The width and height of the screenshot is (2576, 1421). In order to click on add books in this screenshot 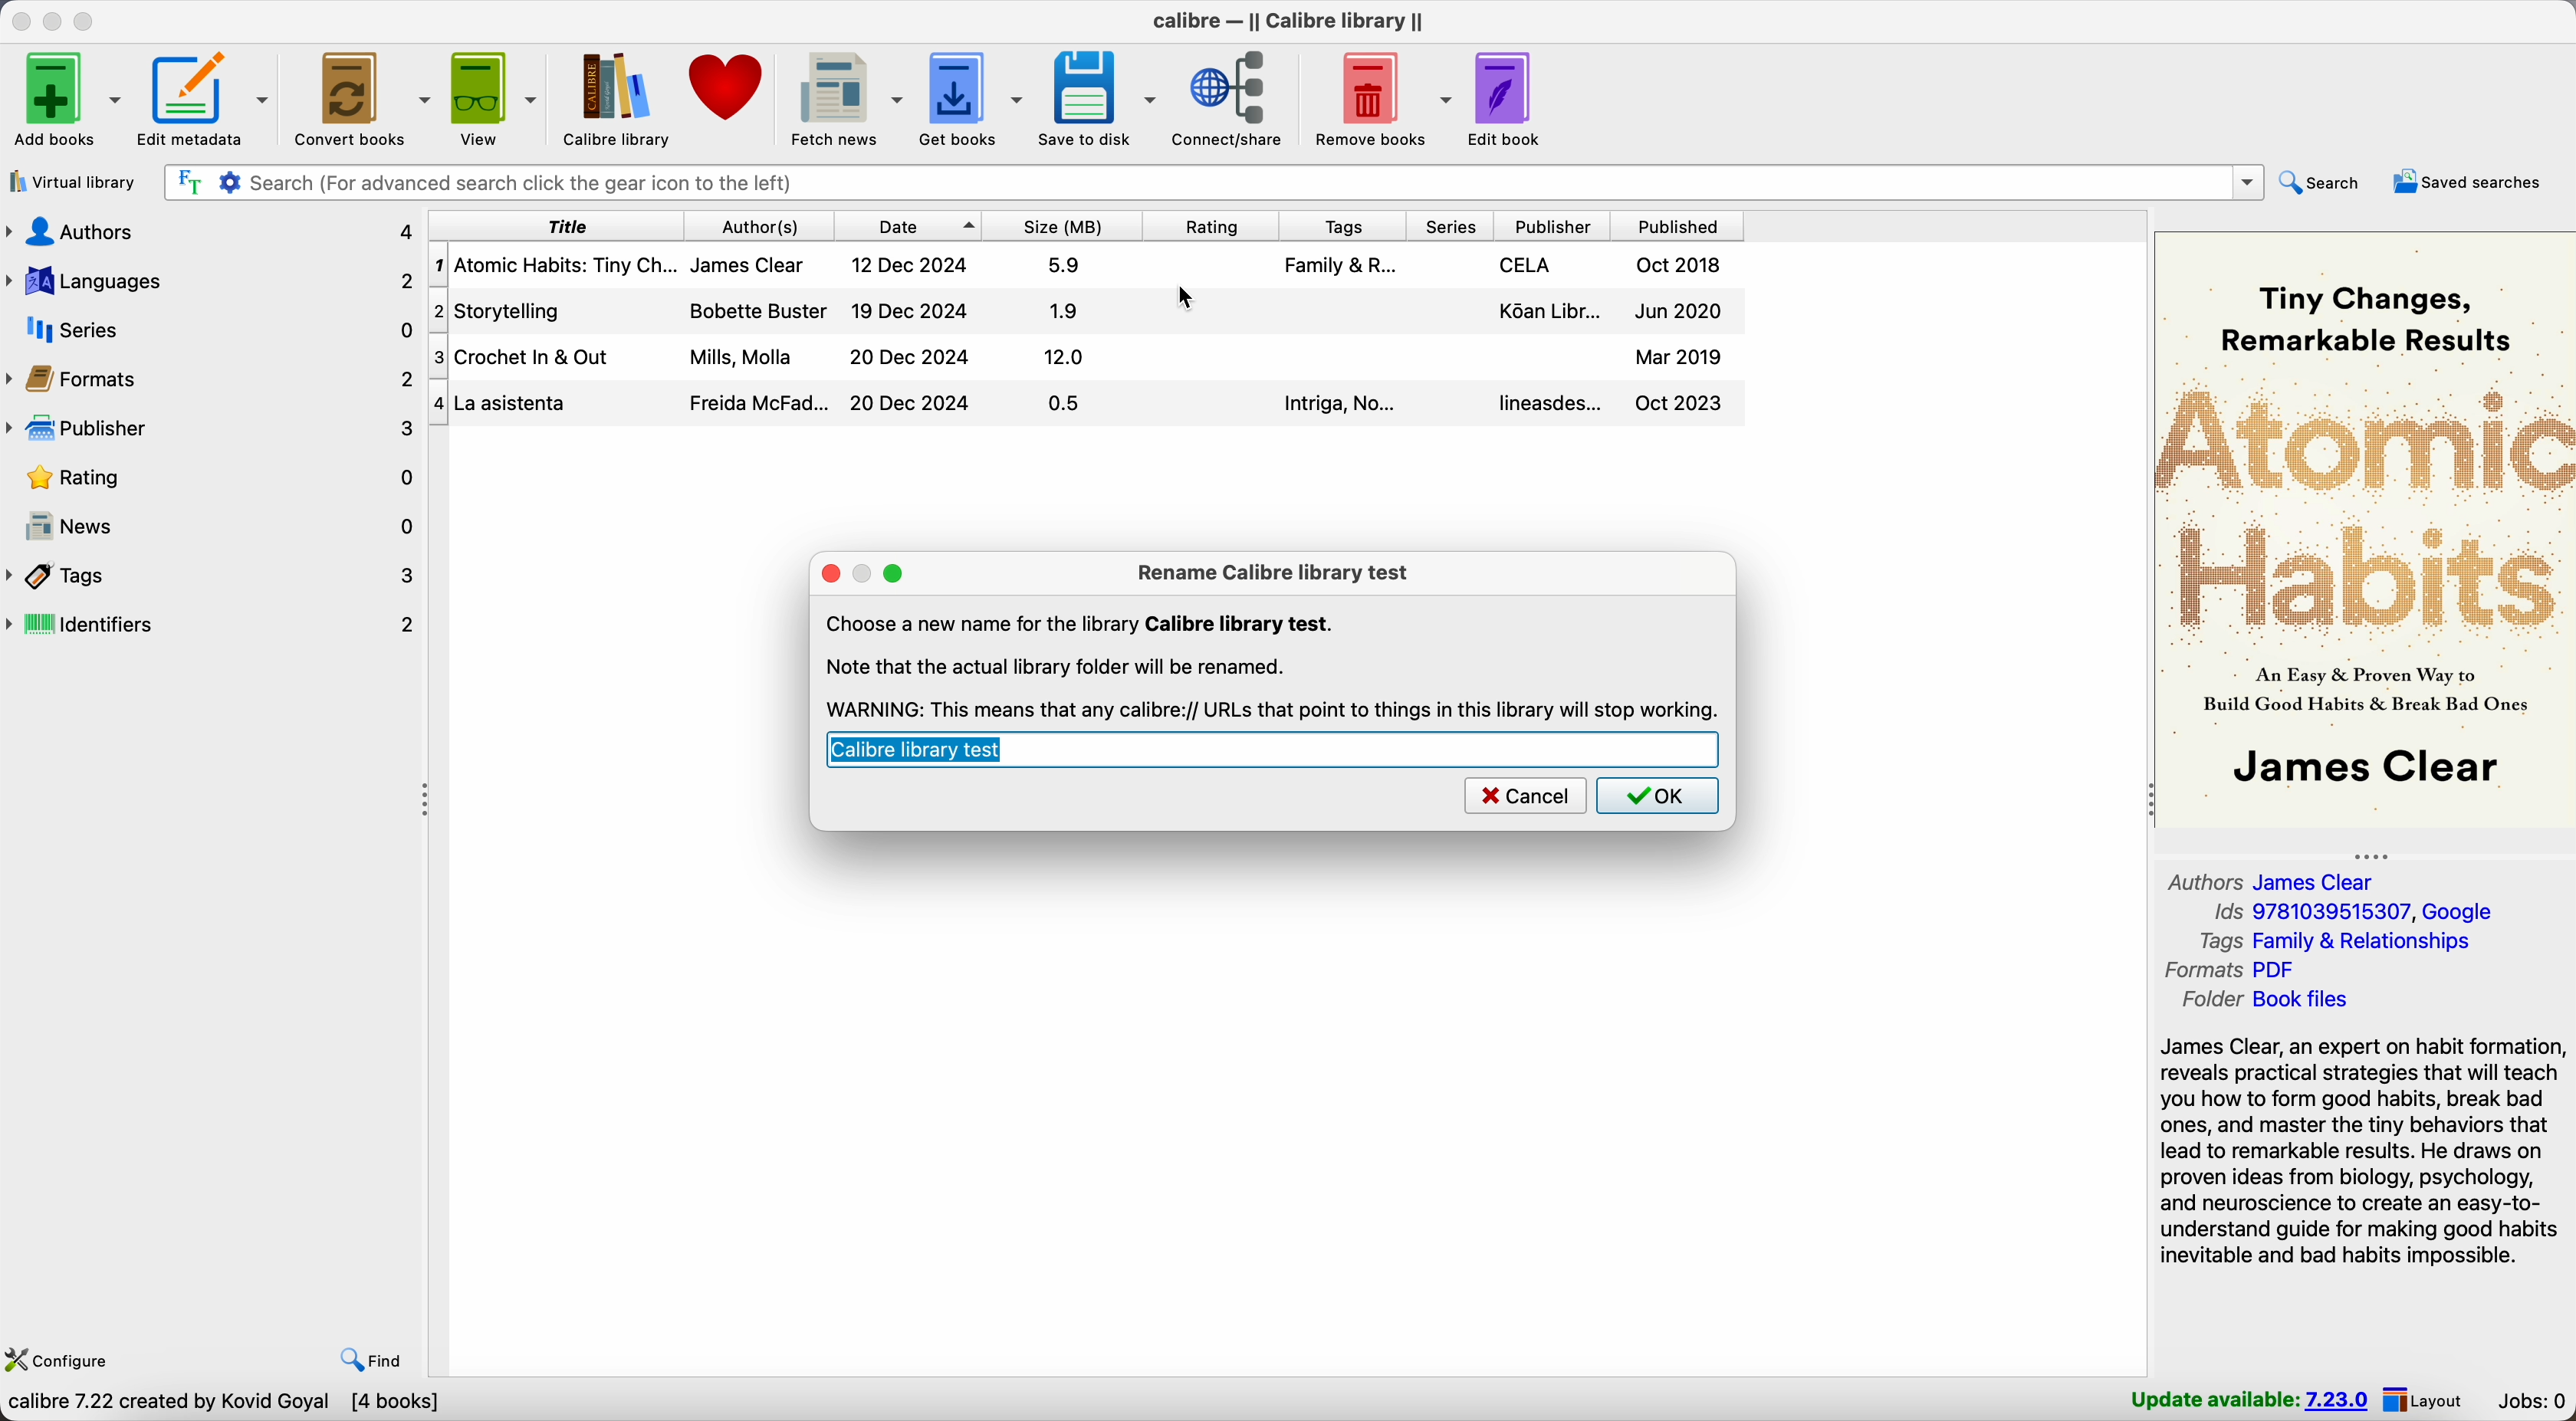, I will do `click(68, 100)`.